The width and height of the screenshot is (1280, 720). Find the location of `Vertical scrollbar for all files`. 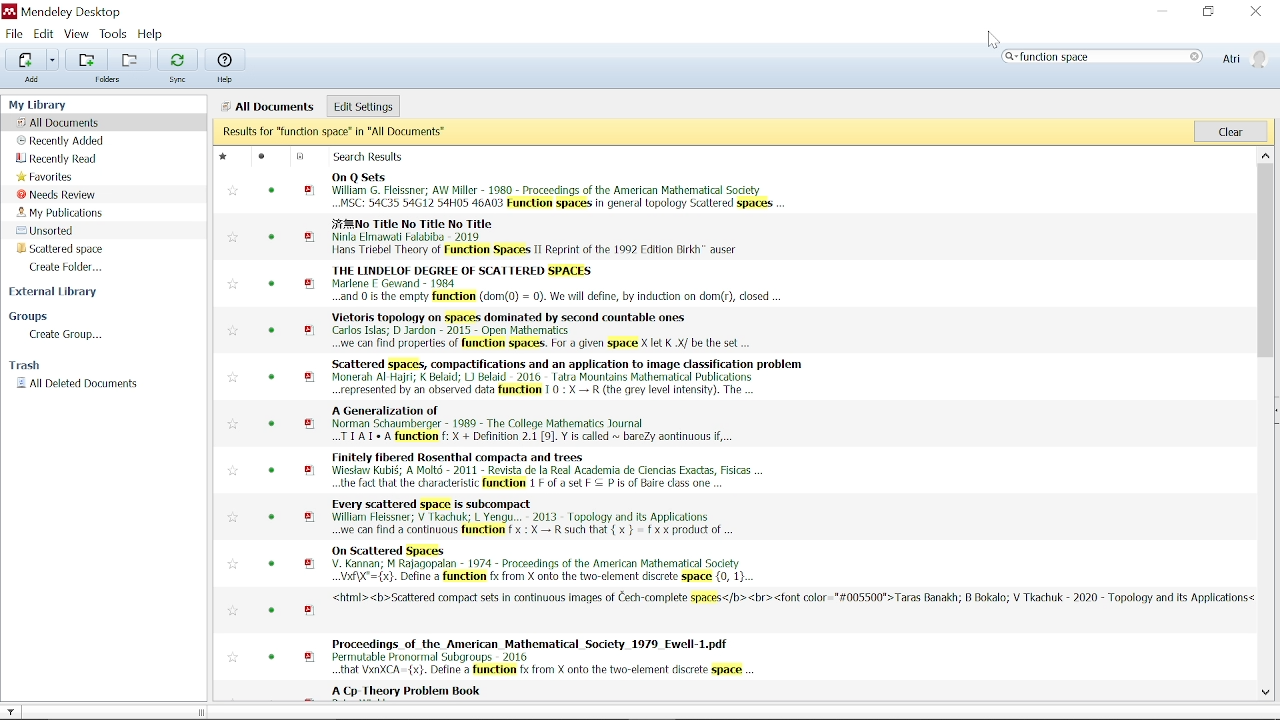

Vertical scrollbar for all files is located at coordinates (1266, 236).